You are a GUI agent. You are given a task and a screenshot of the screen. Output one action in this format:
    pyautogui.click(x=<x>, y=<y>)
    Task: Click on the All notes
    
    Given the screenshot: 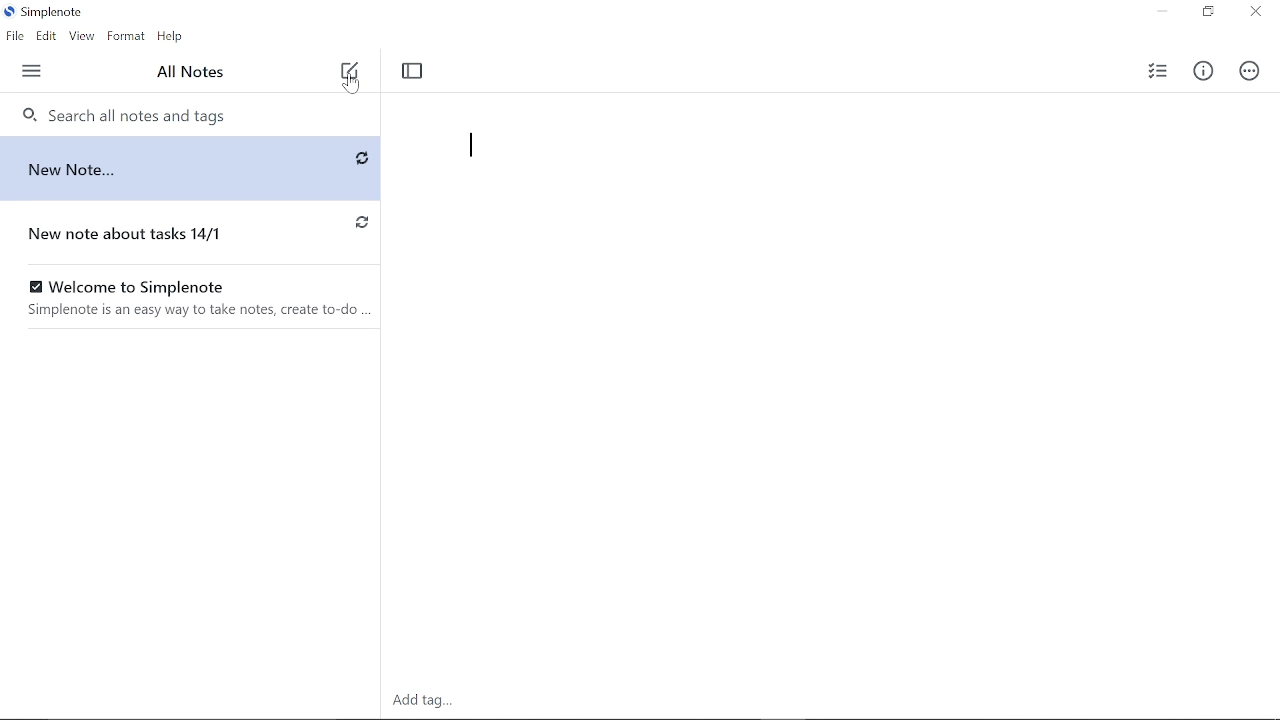 What is the action you would take?
    pyautogui.click(x=194, y=73)
    